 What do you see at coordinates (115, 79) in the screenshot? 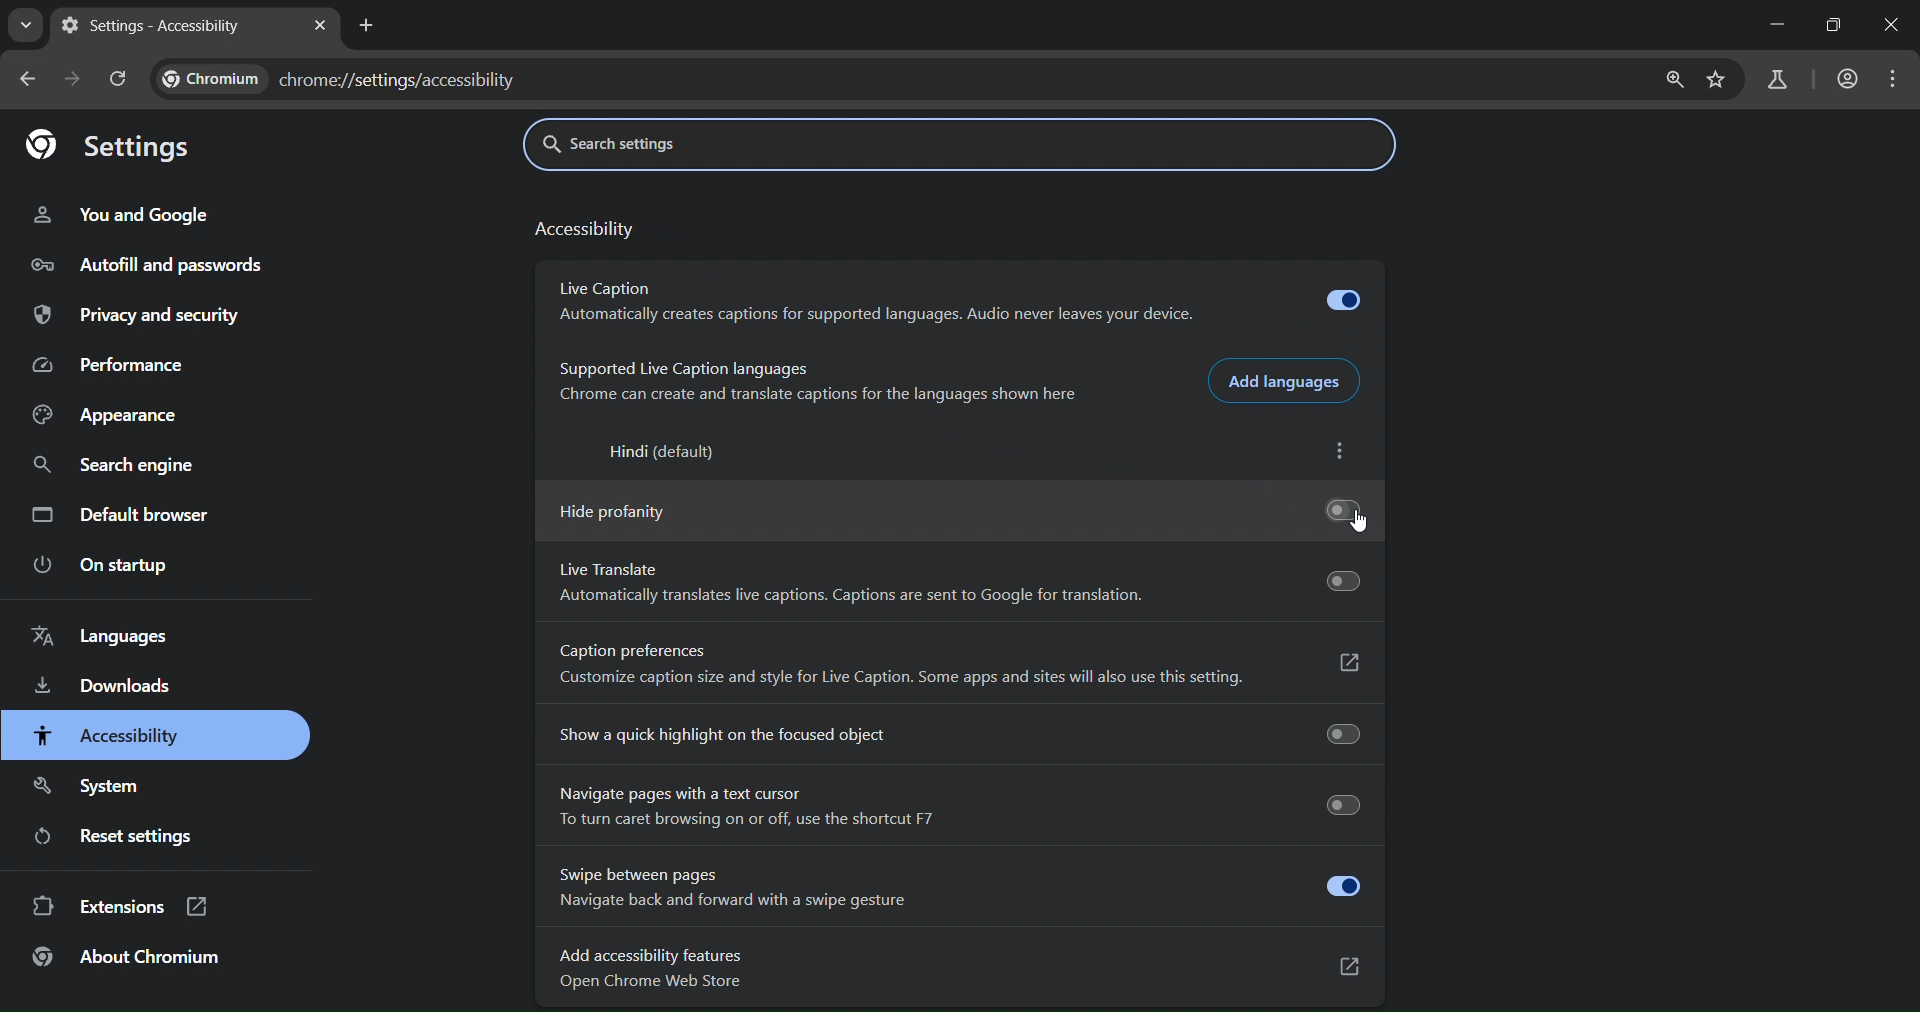
I see `reload page` at bounding box center [115, 79].